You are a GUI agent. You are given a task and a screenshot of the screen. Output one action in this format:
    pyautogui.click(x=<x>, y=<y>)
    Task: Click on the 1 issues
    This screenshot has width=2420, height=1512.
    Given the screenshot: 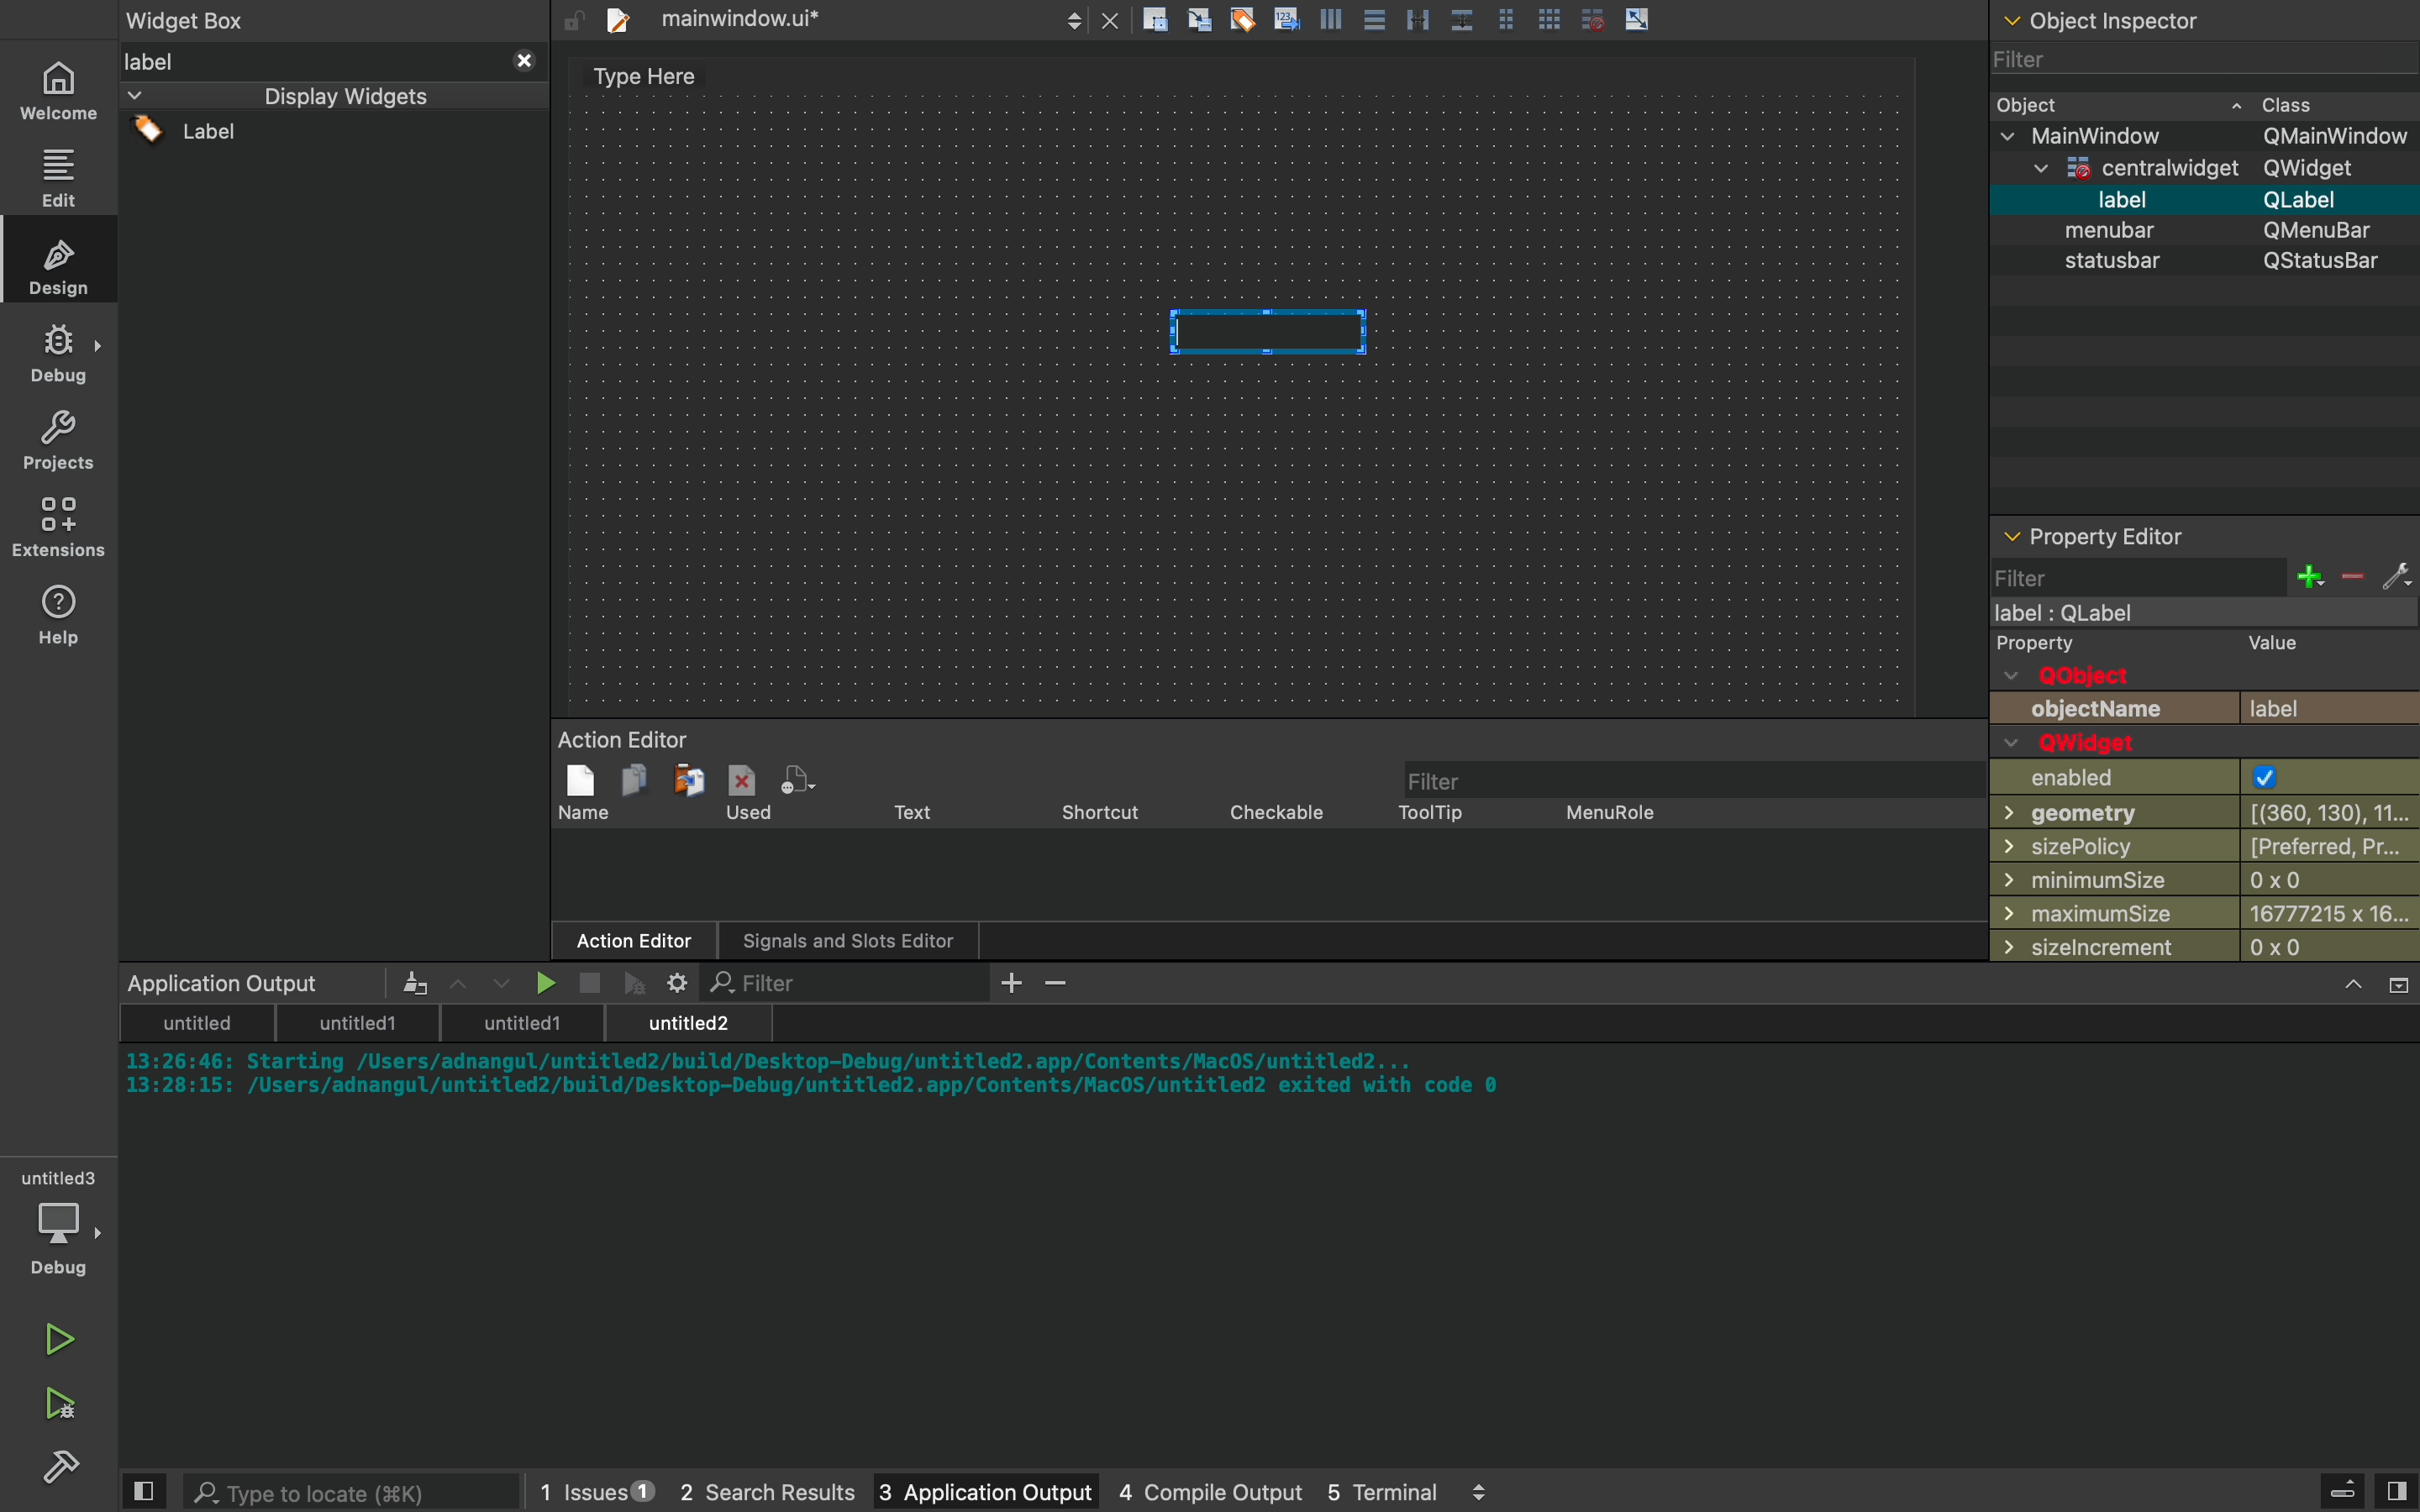 What is the action you would take?
    pyautogui.click(x=584, y=1487)
    